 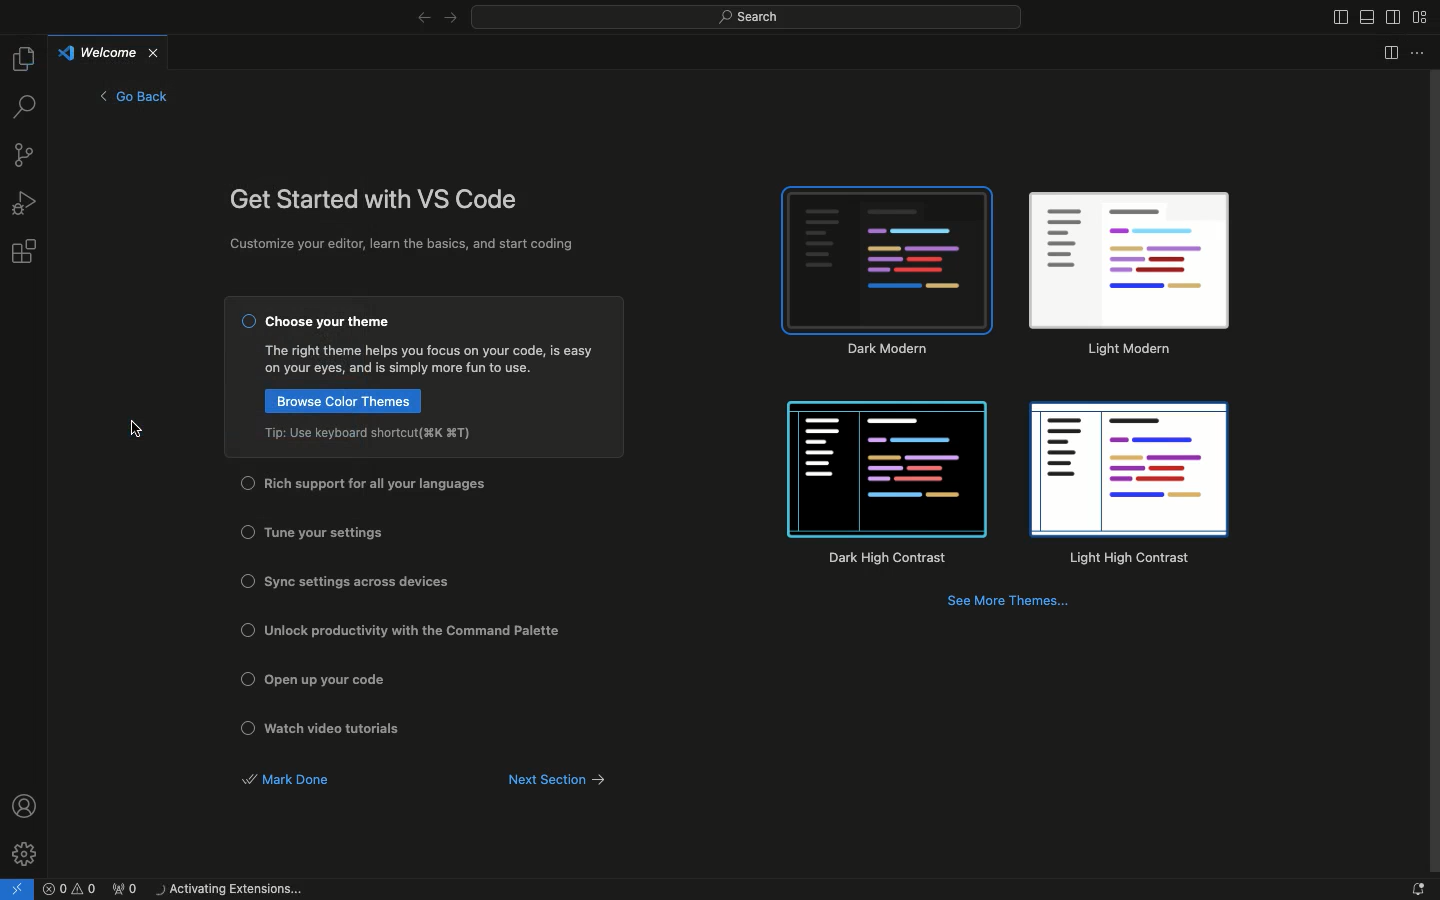 What do you see at coordinates (1385, 53) in the screenshot?
I see `split editor` at bounding box center [1385, 53].